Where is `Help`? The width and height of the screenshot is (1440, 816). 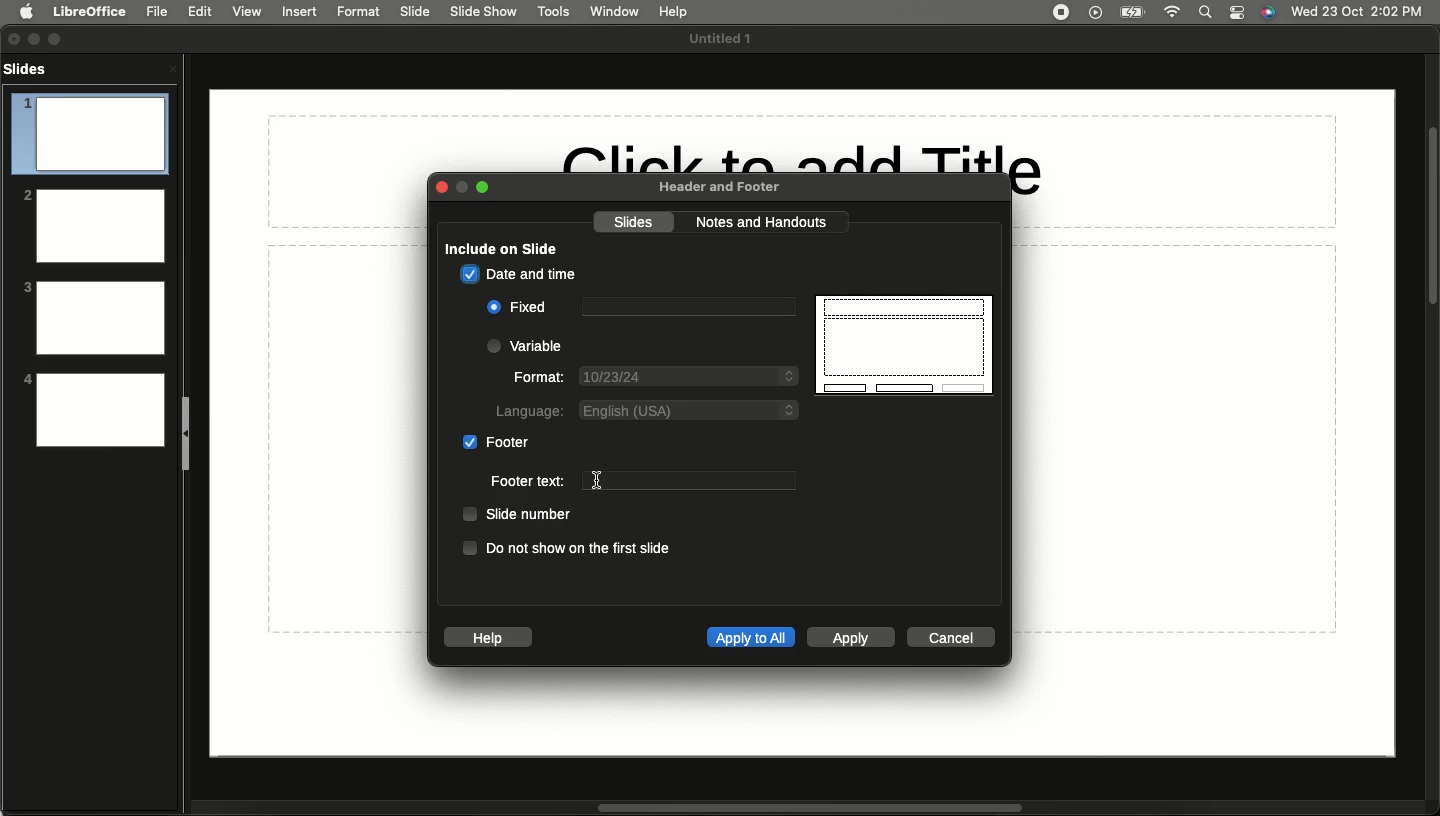 Help is located at coordinates (486, 638).